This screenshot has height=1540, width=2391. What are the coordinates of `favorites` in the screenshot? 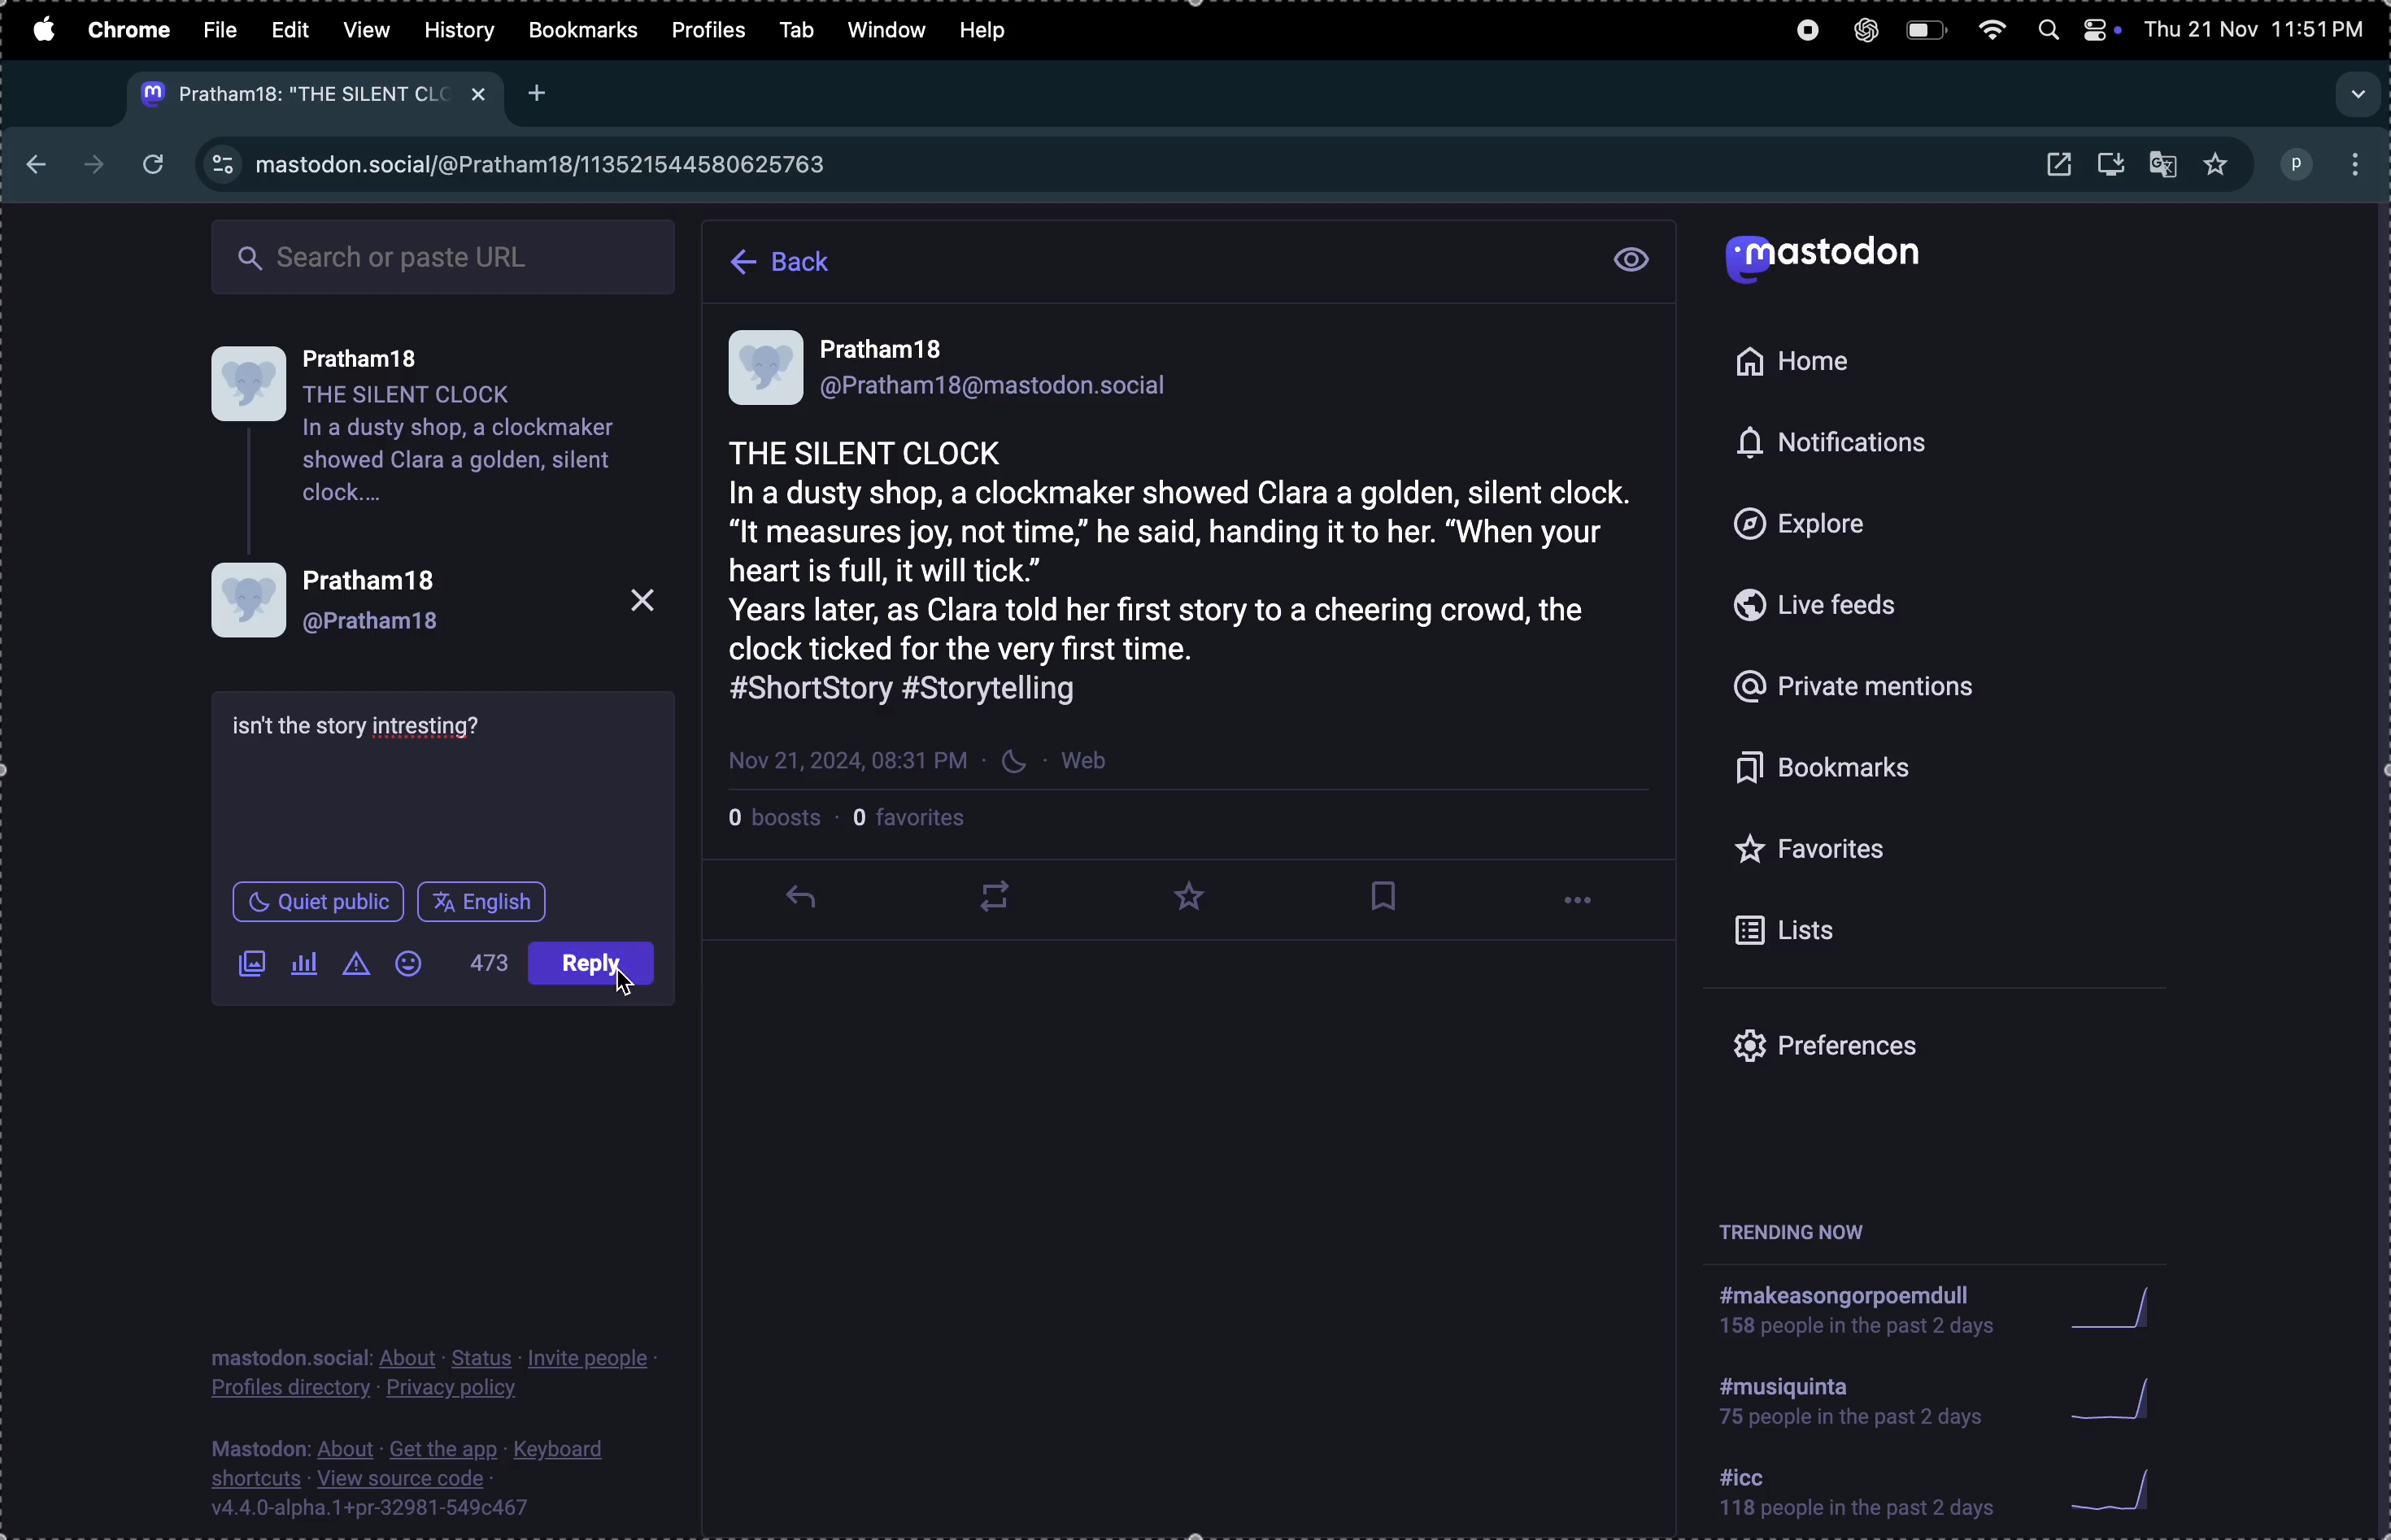 It's located at (1889, 852).